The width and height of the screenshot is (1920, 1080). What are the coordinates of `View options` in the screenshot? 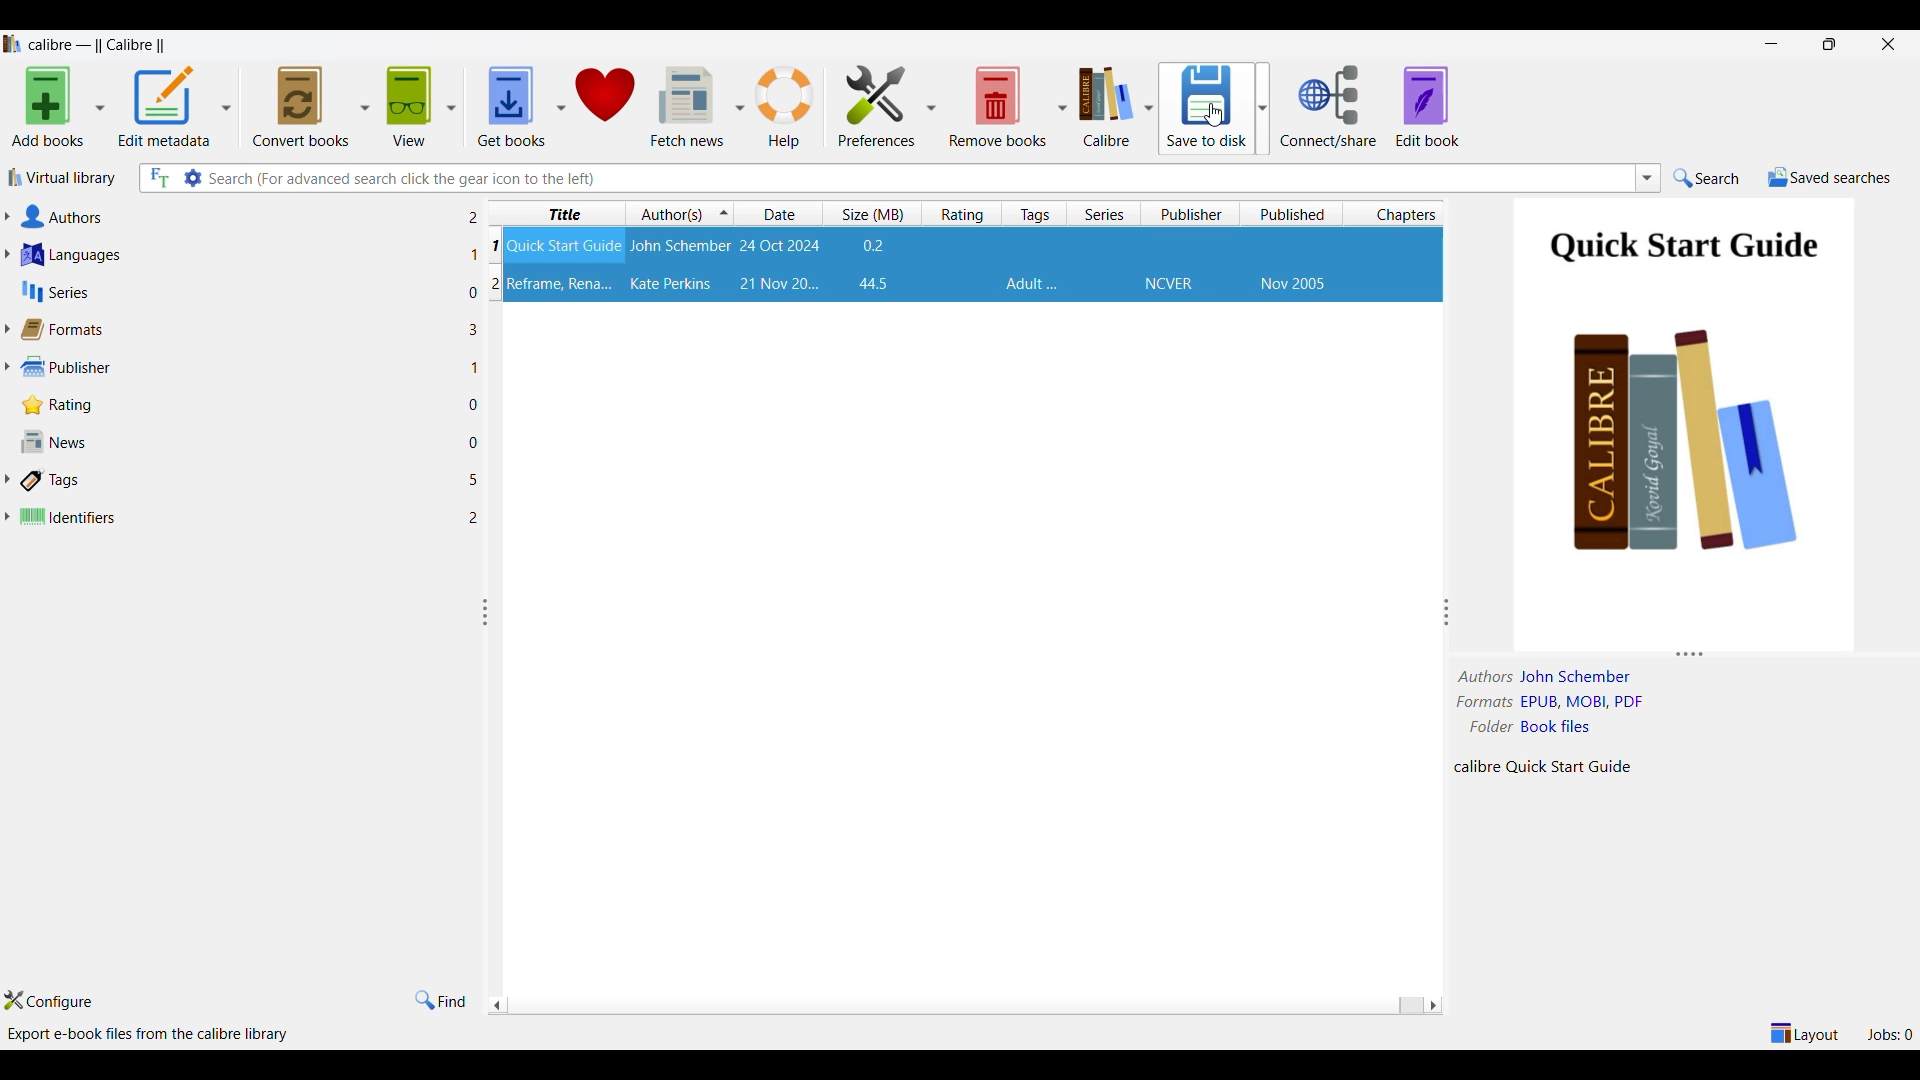 It's located at (420, 106).